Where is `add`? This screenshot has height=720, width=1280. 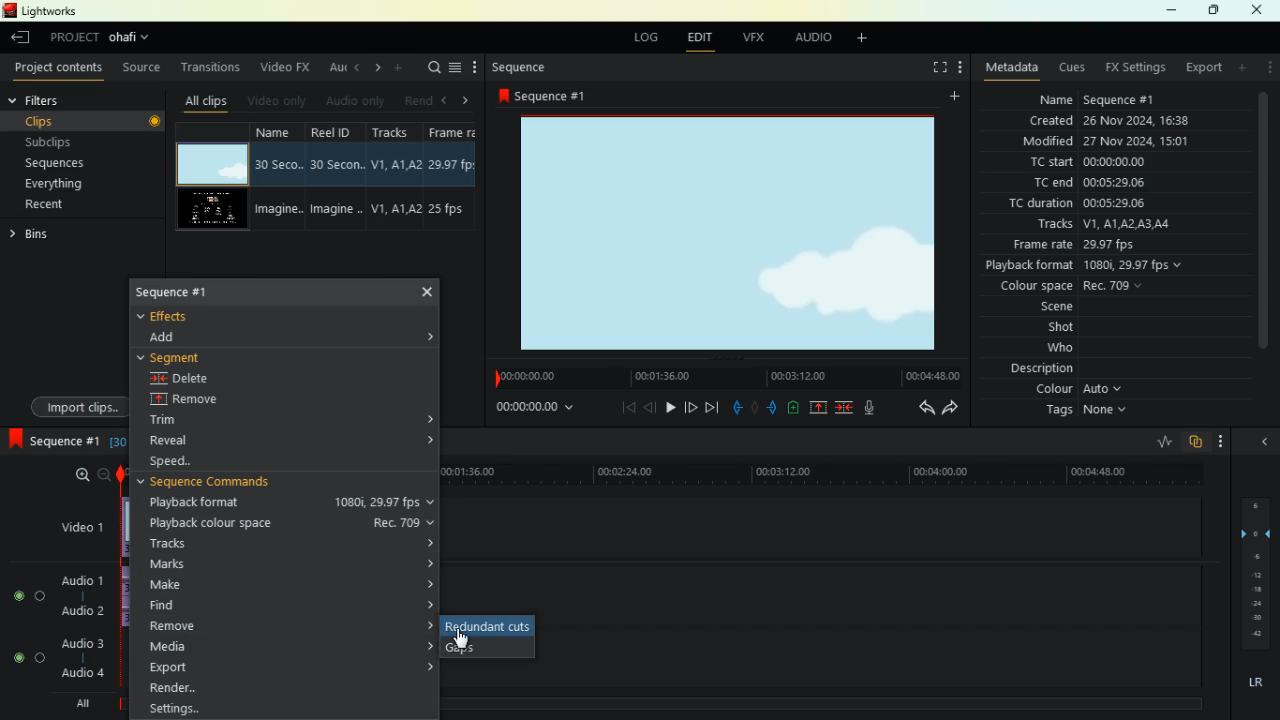 add is located at coordinates (1241, 71).